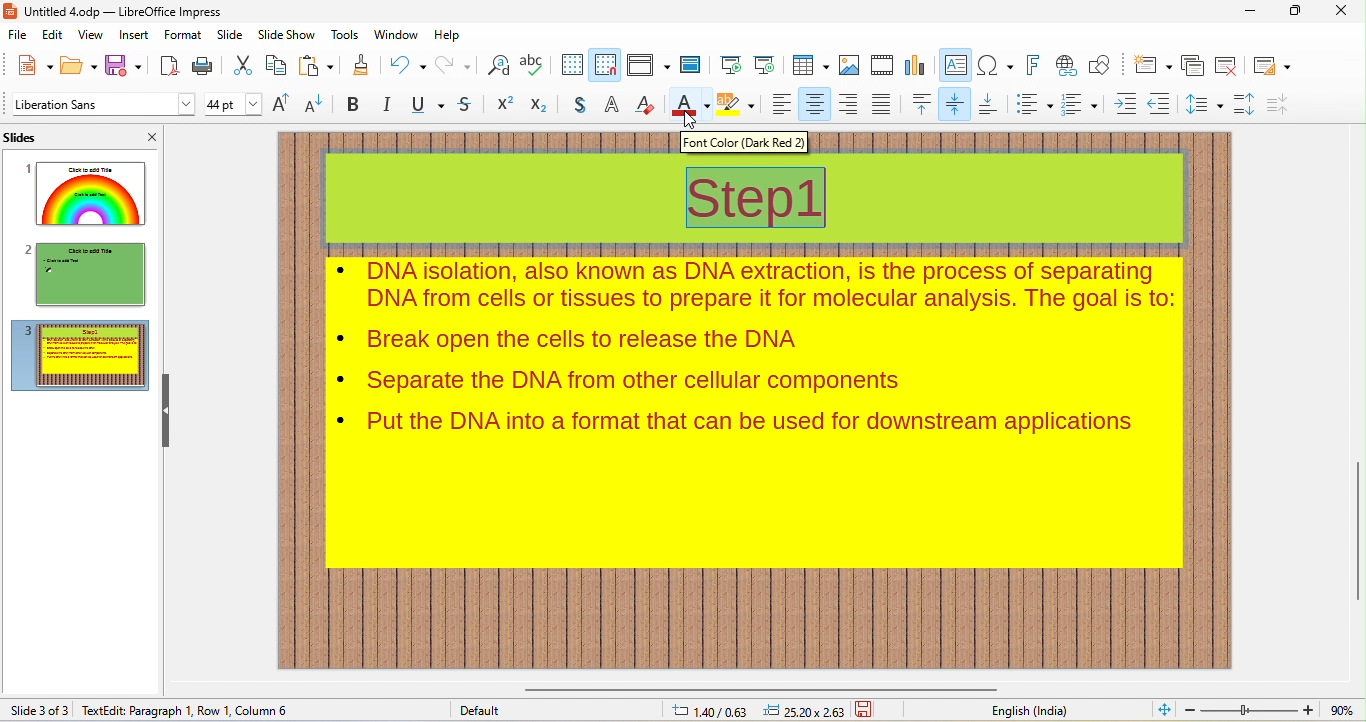  Describe the element at coordinates (80, 192) in the screenshot. I see `slide1` at that location.